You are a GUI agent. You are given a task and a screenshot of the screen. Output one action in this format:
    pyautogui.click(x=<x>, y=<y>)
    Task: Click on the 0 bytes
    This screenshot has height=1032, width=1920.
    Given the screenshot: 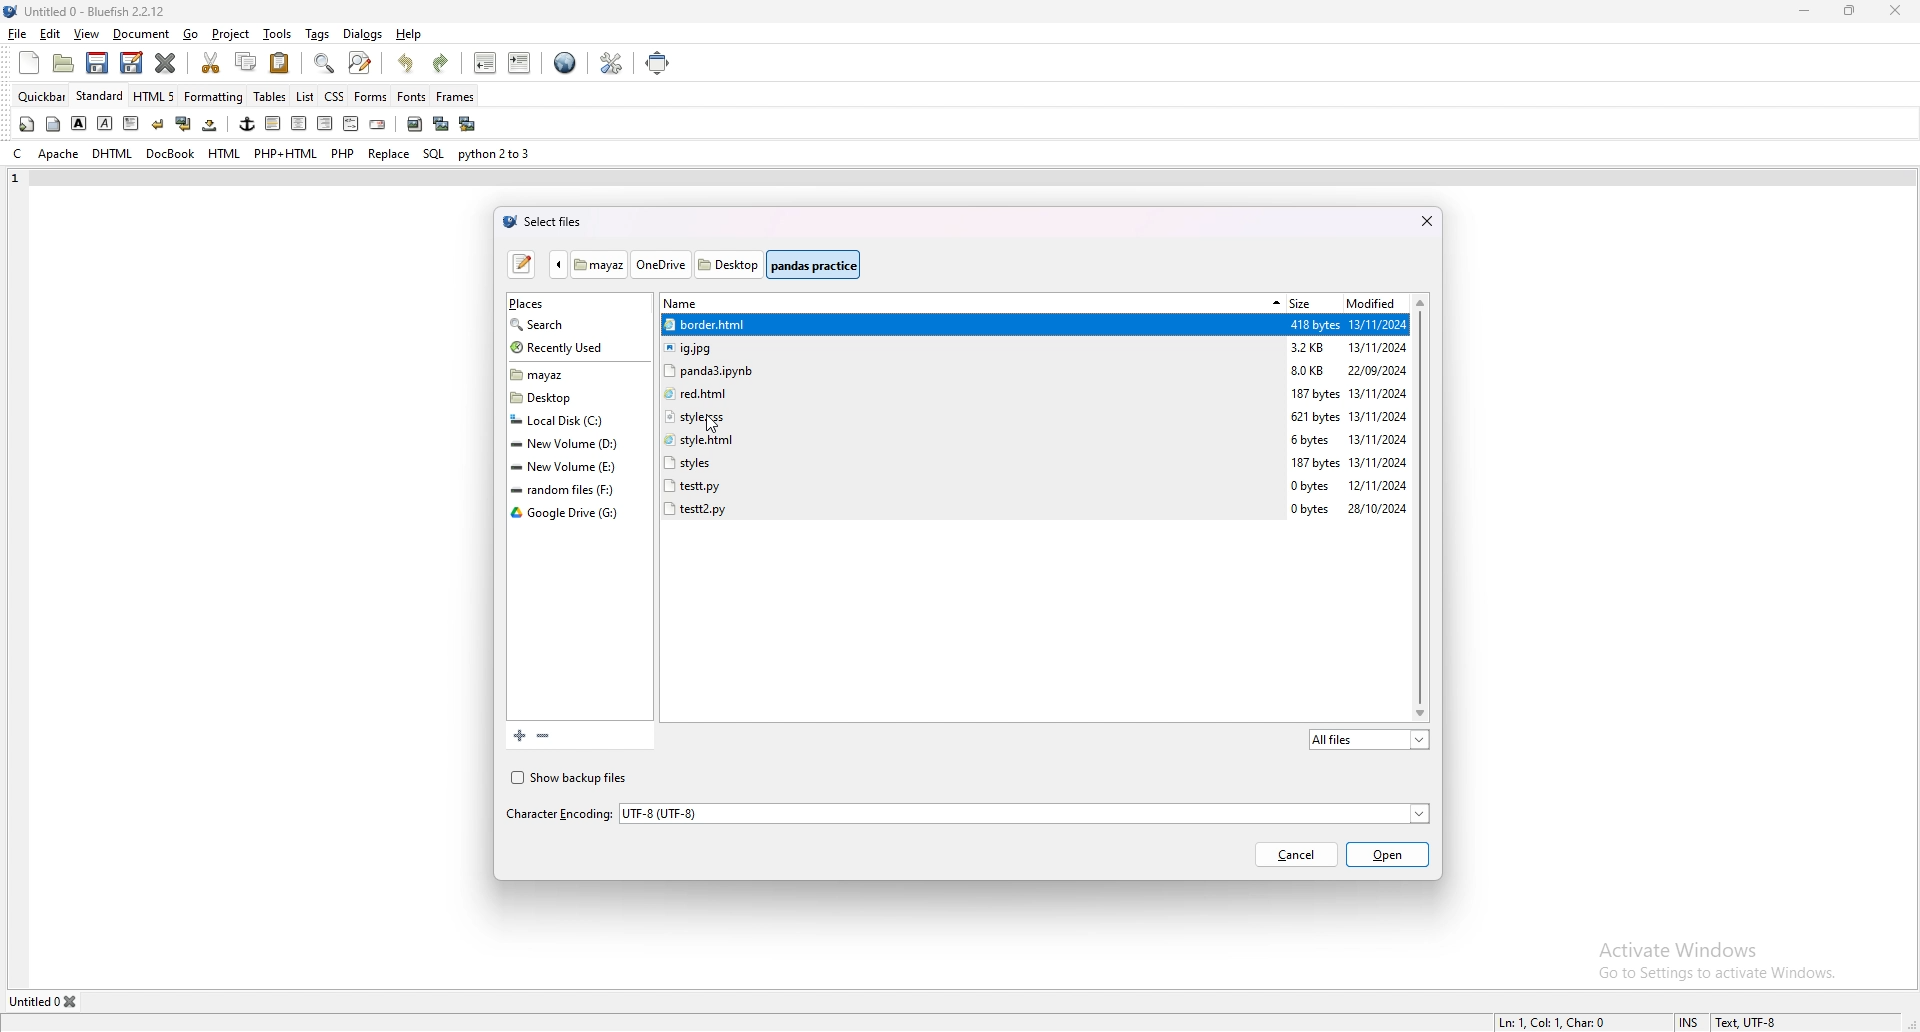 What is the action you would take?
    pyautogui.click(x=1313, y=509)
    